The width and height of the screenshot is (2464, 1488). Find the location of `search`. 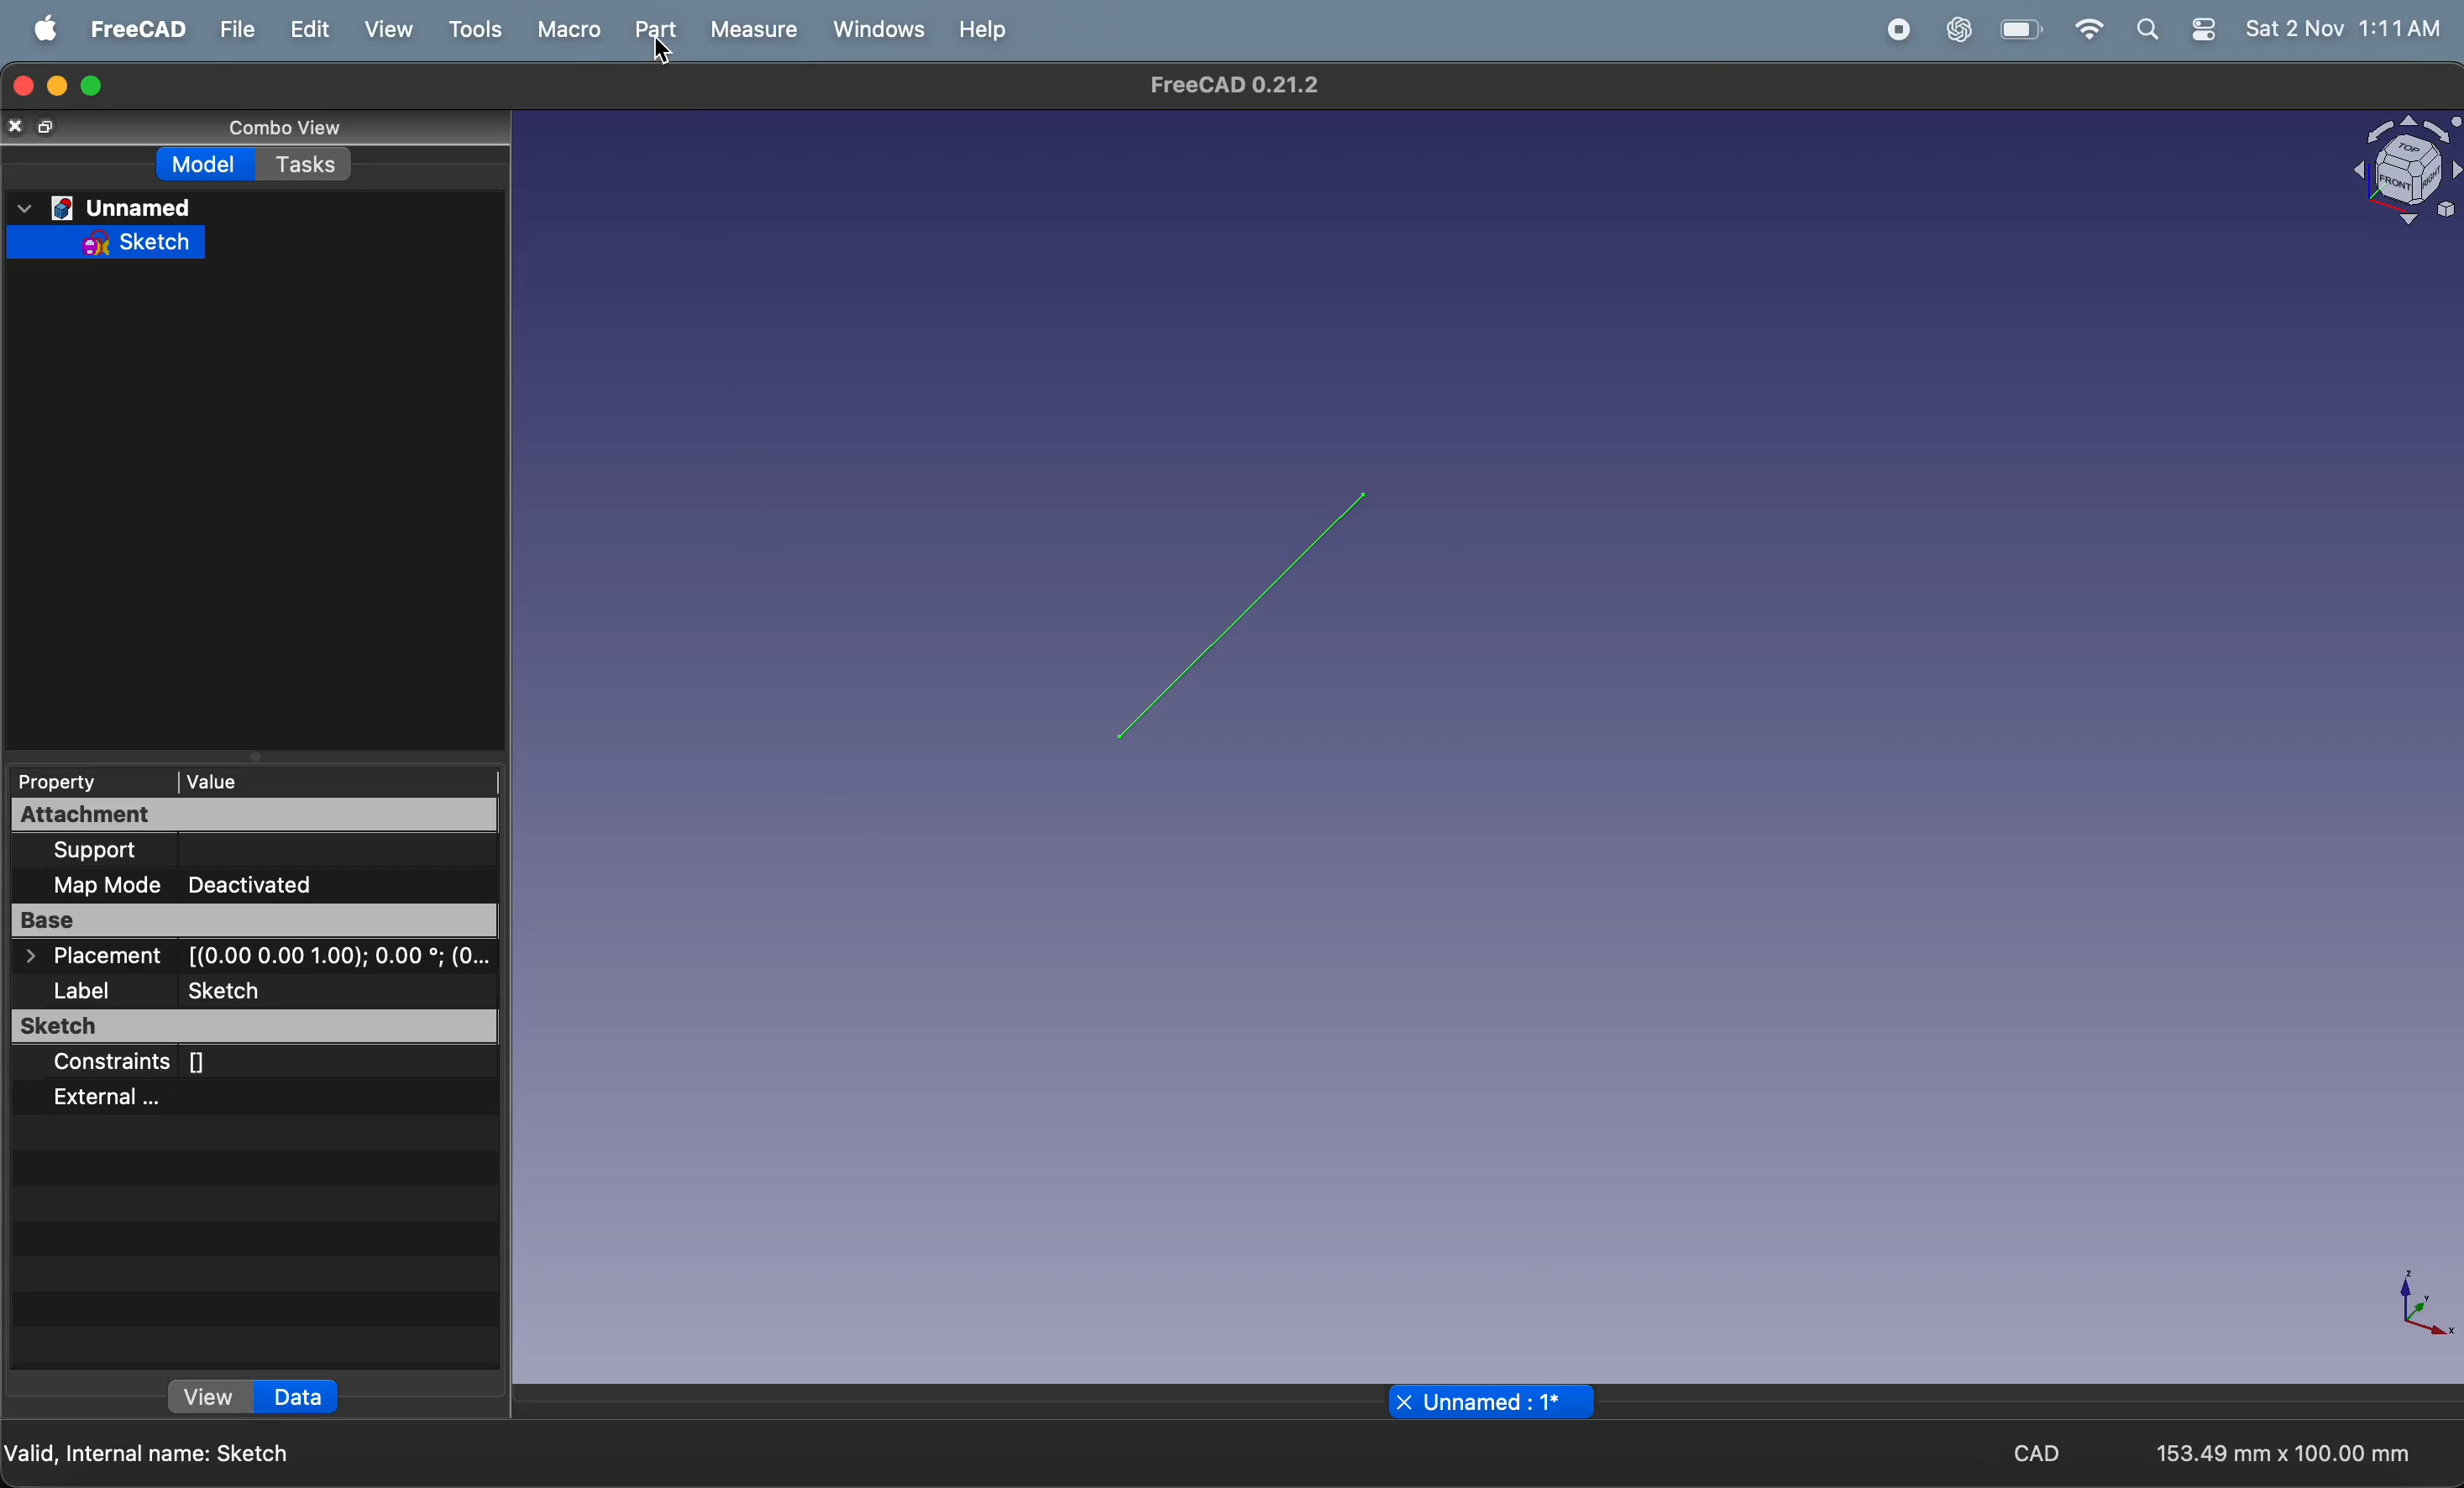

search is located at coordinates (2149, 31).